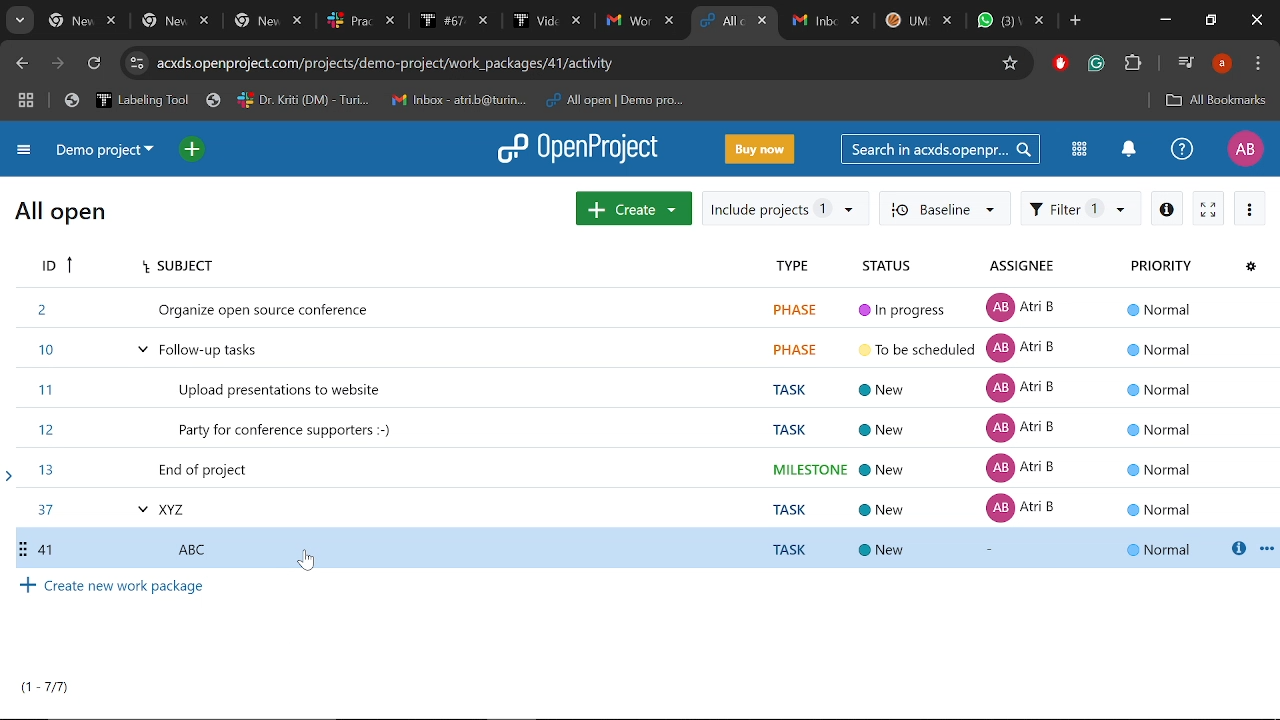 The height and width of the screenshot is (720, 1280). What do you see at coordinates (378, 101) in the screenshot?
I see `Bookmarked tabs` at bounding box center [378, 101].